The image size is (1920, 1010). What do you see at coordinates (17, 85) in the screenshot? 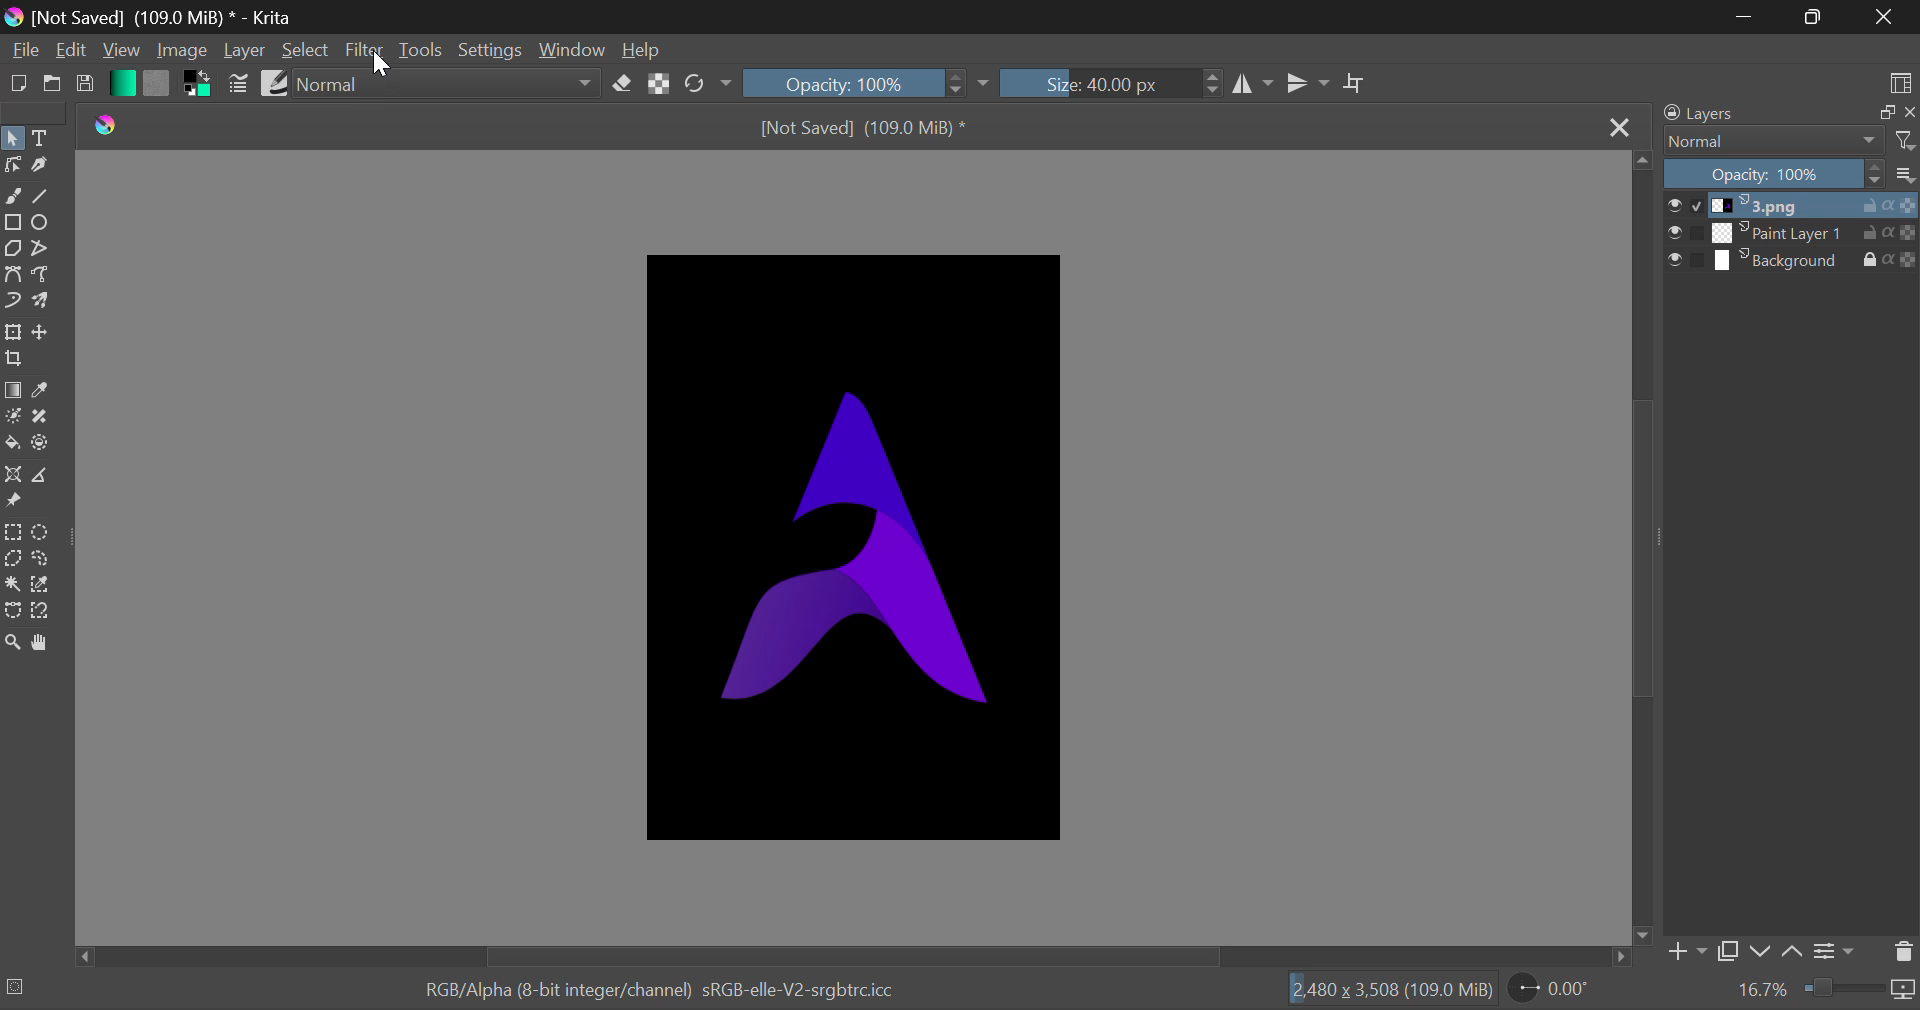
I see `New` at bounding box center [17, 85].